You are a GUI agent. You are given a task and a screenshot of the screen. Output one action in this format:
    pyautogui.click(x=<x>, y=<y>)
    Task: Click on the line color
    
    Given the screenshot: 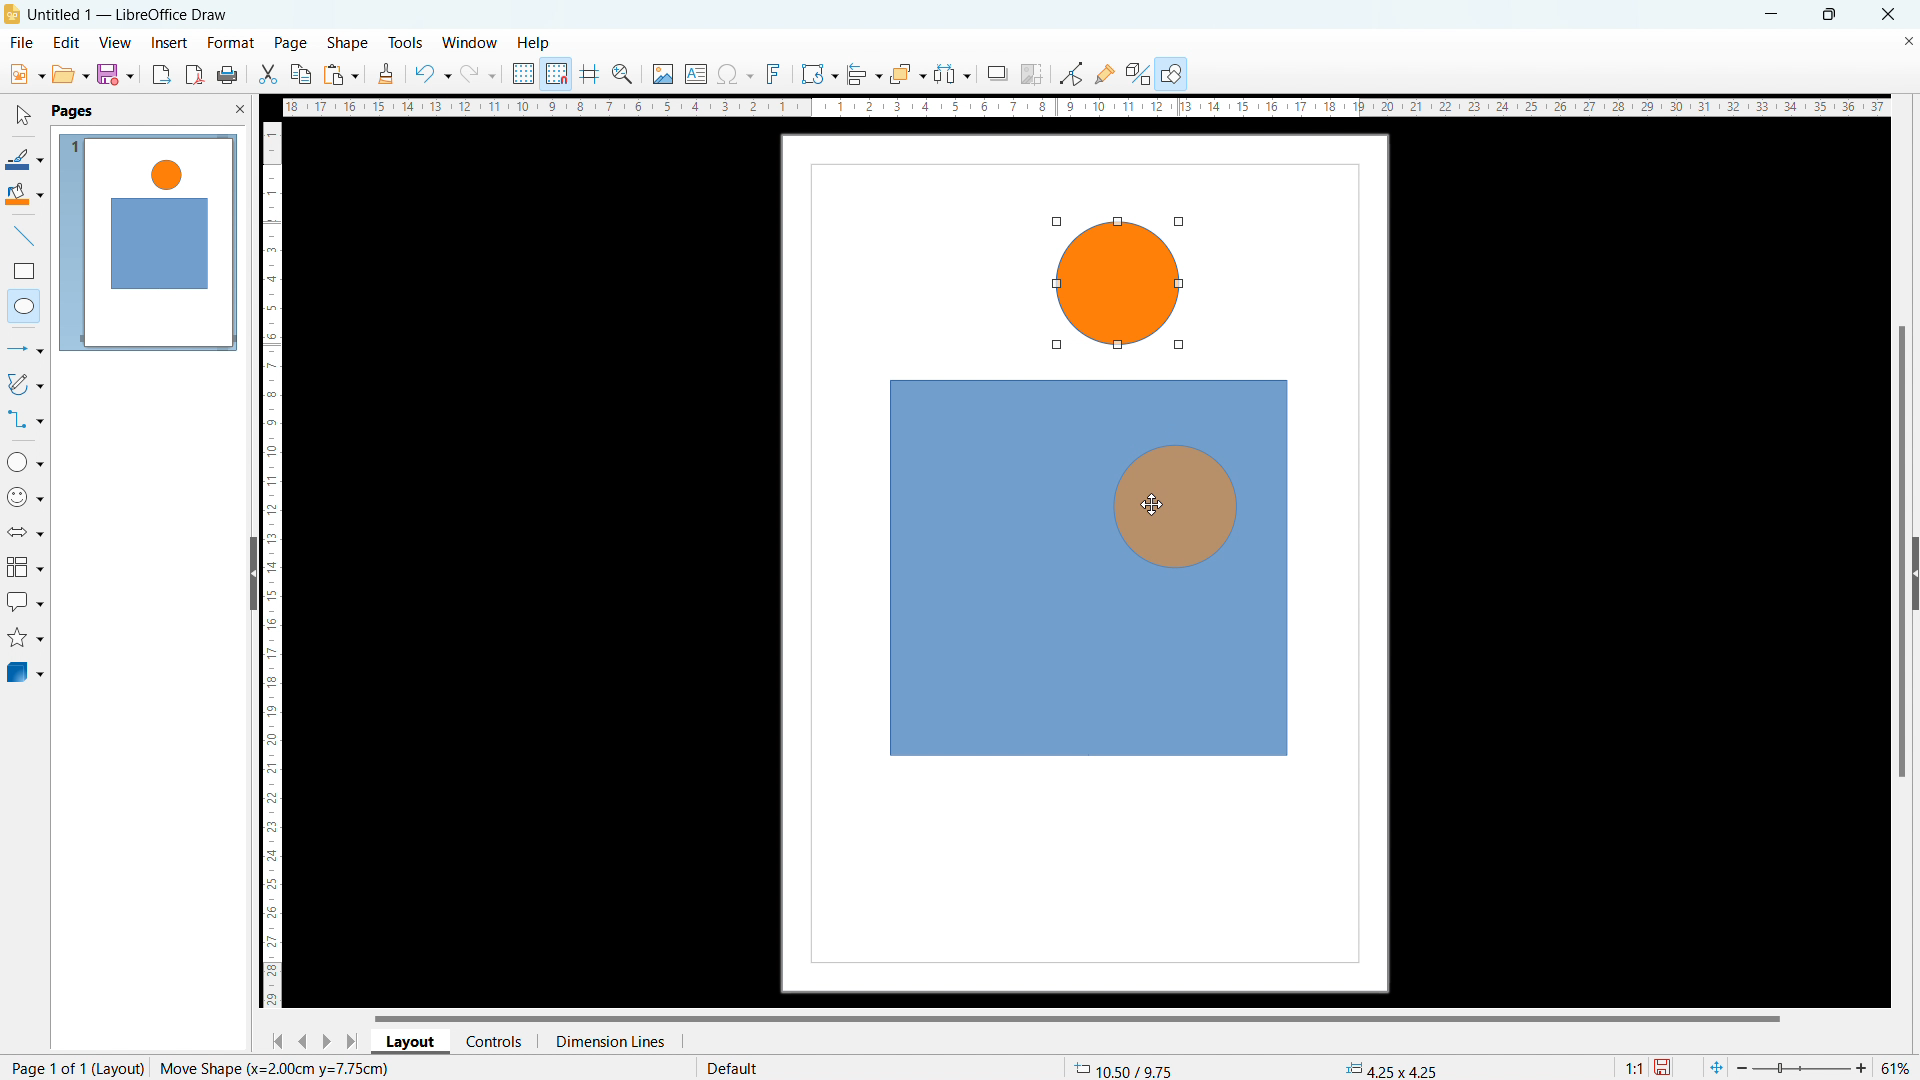 What is the action you would take?
    pyautogui.click(x=24, y=159)
    